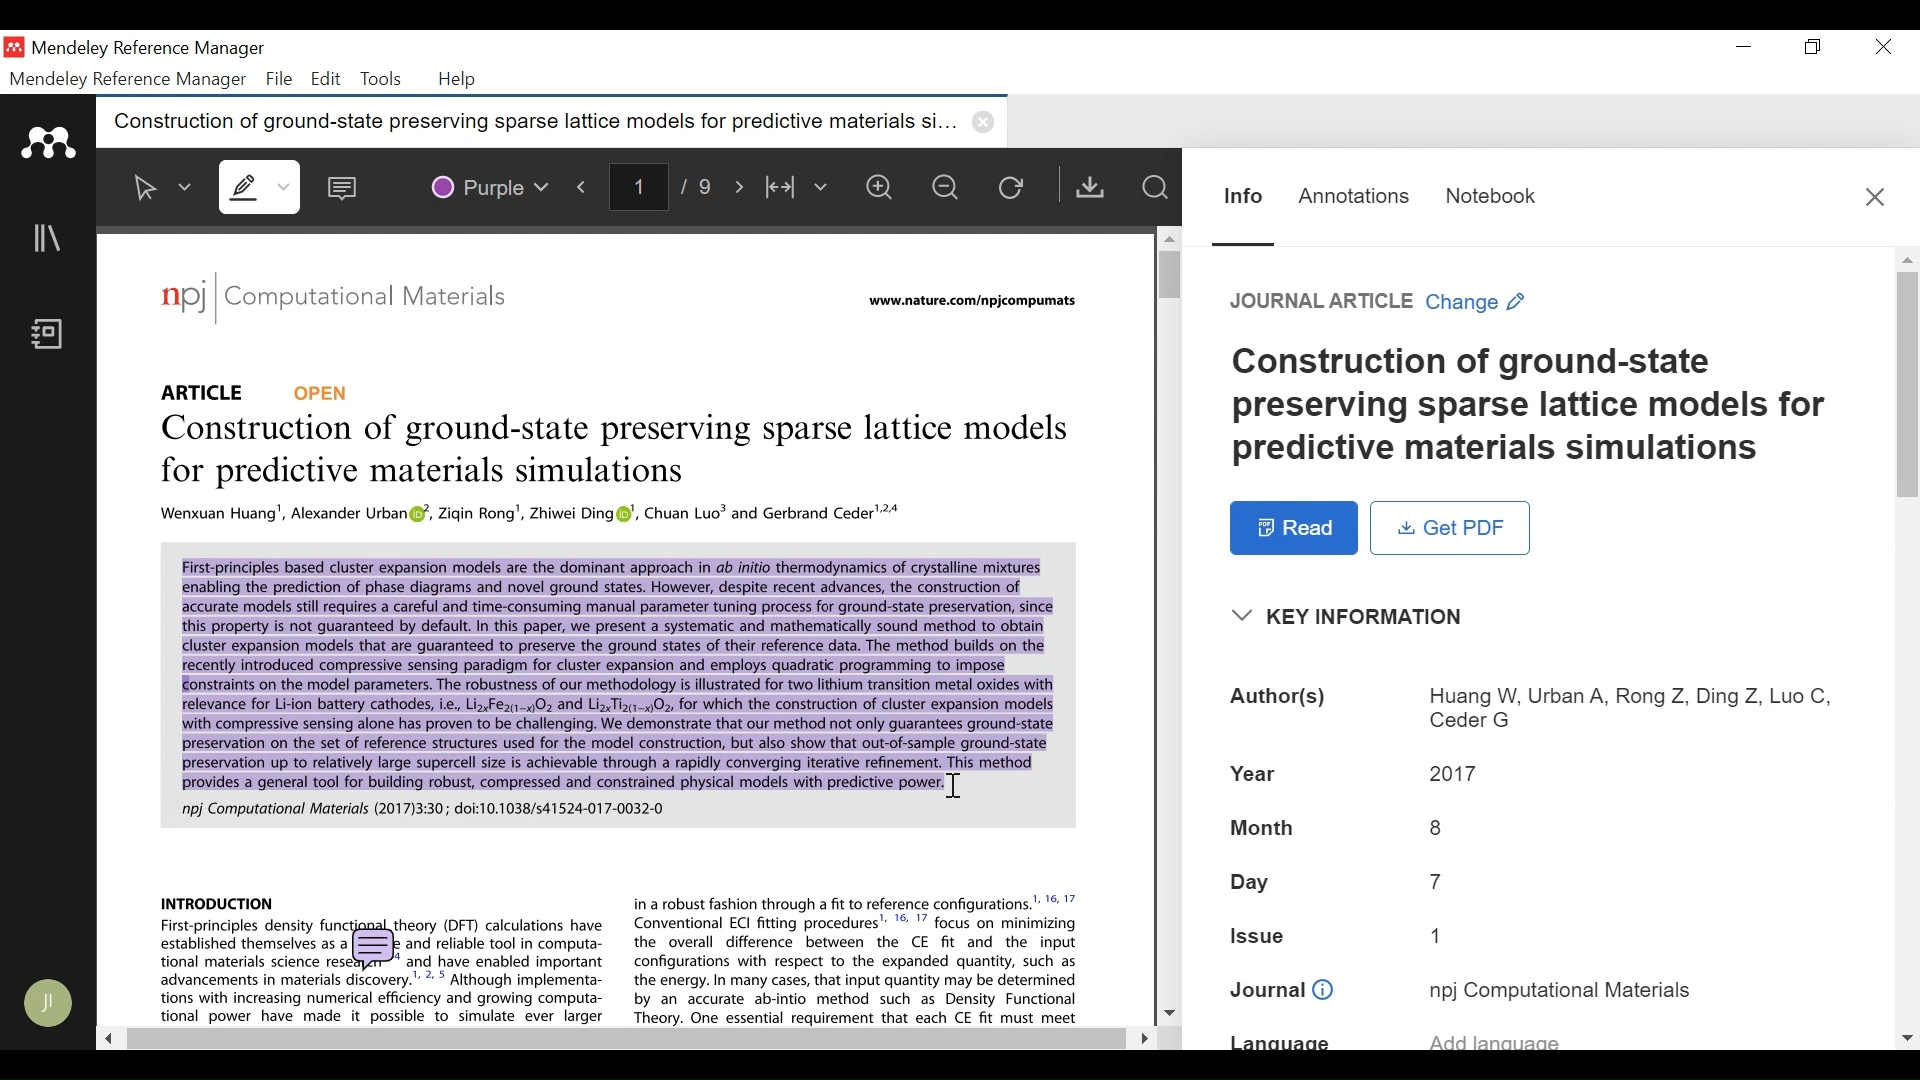  What do you see at coordinates (1280, 1042) in the screenshot?
I see `Language` at bounding box center [1280, 1042].